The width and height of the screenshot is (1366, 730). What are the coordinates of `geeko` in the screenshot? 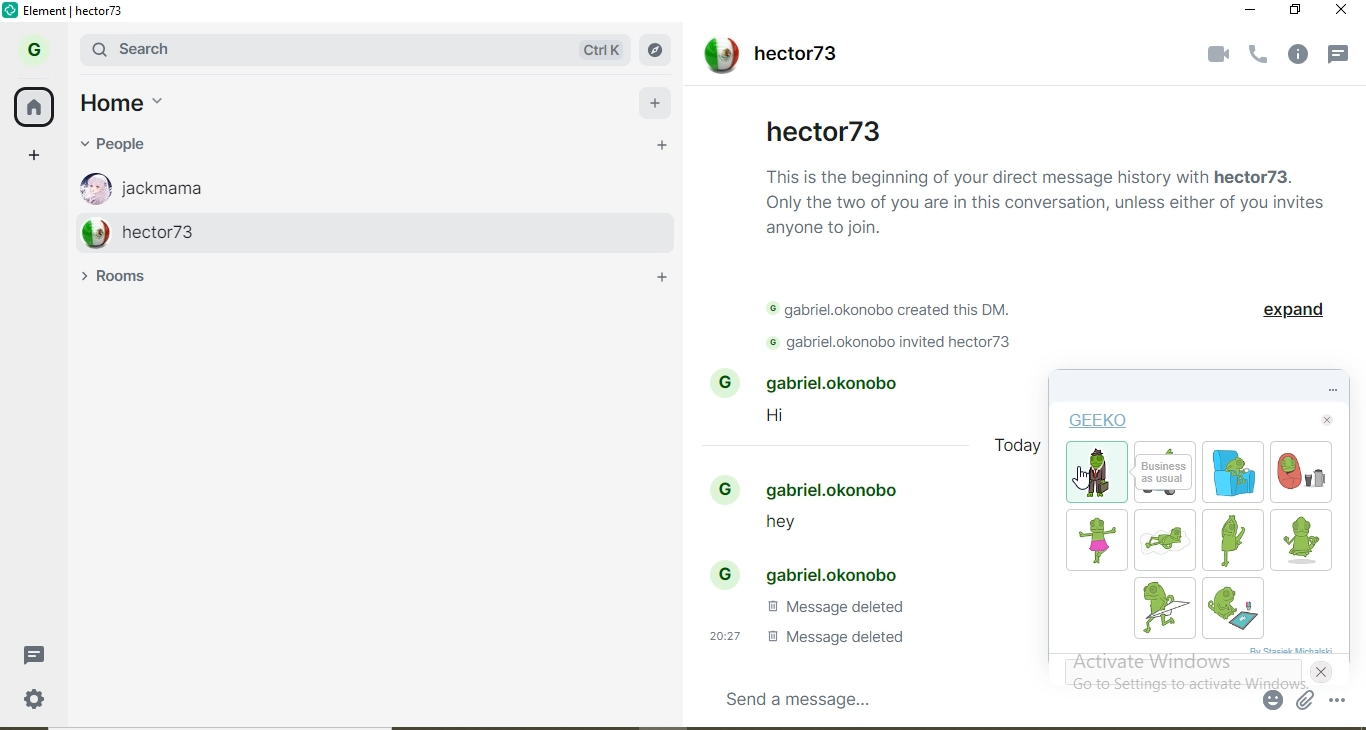 It's located at (1099, 423).